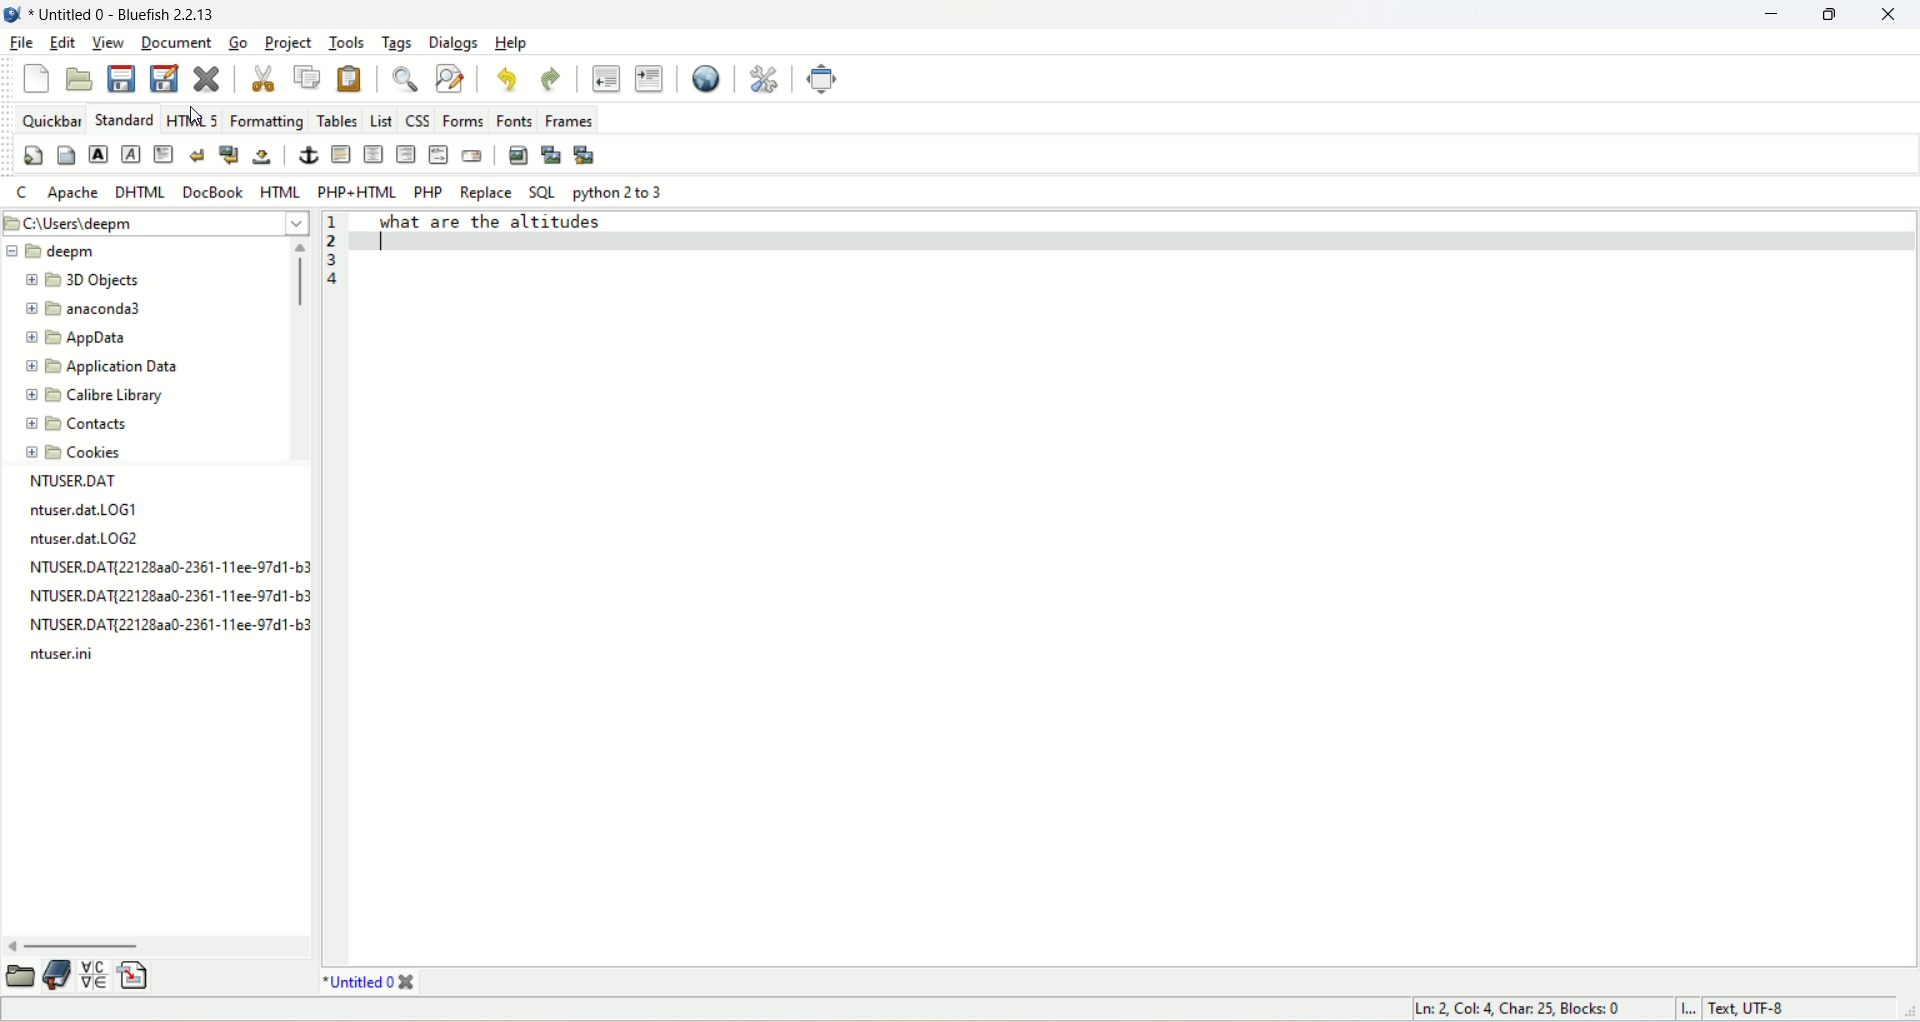 Image resolution: width=1920 pixels, height=1022 pixels. I want to click on title, so click(367, 984).